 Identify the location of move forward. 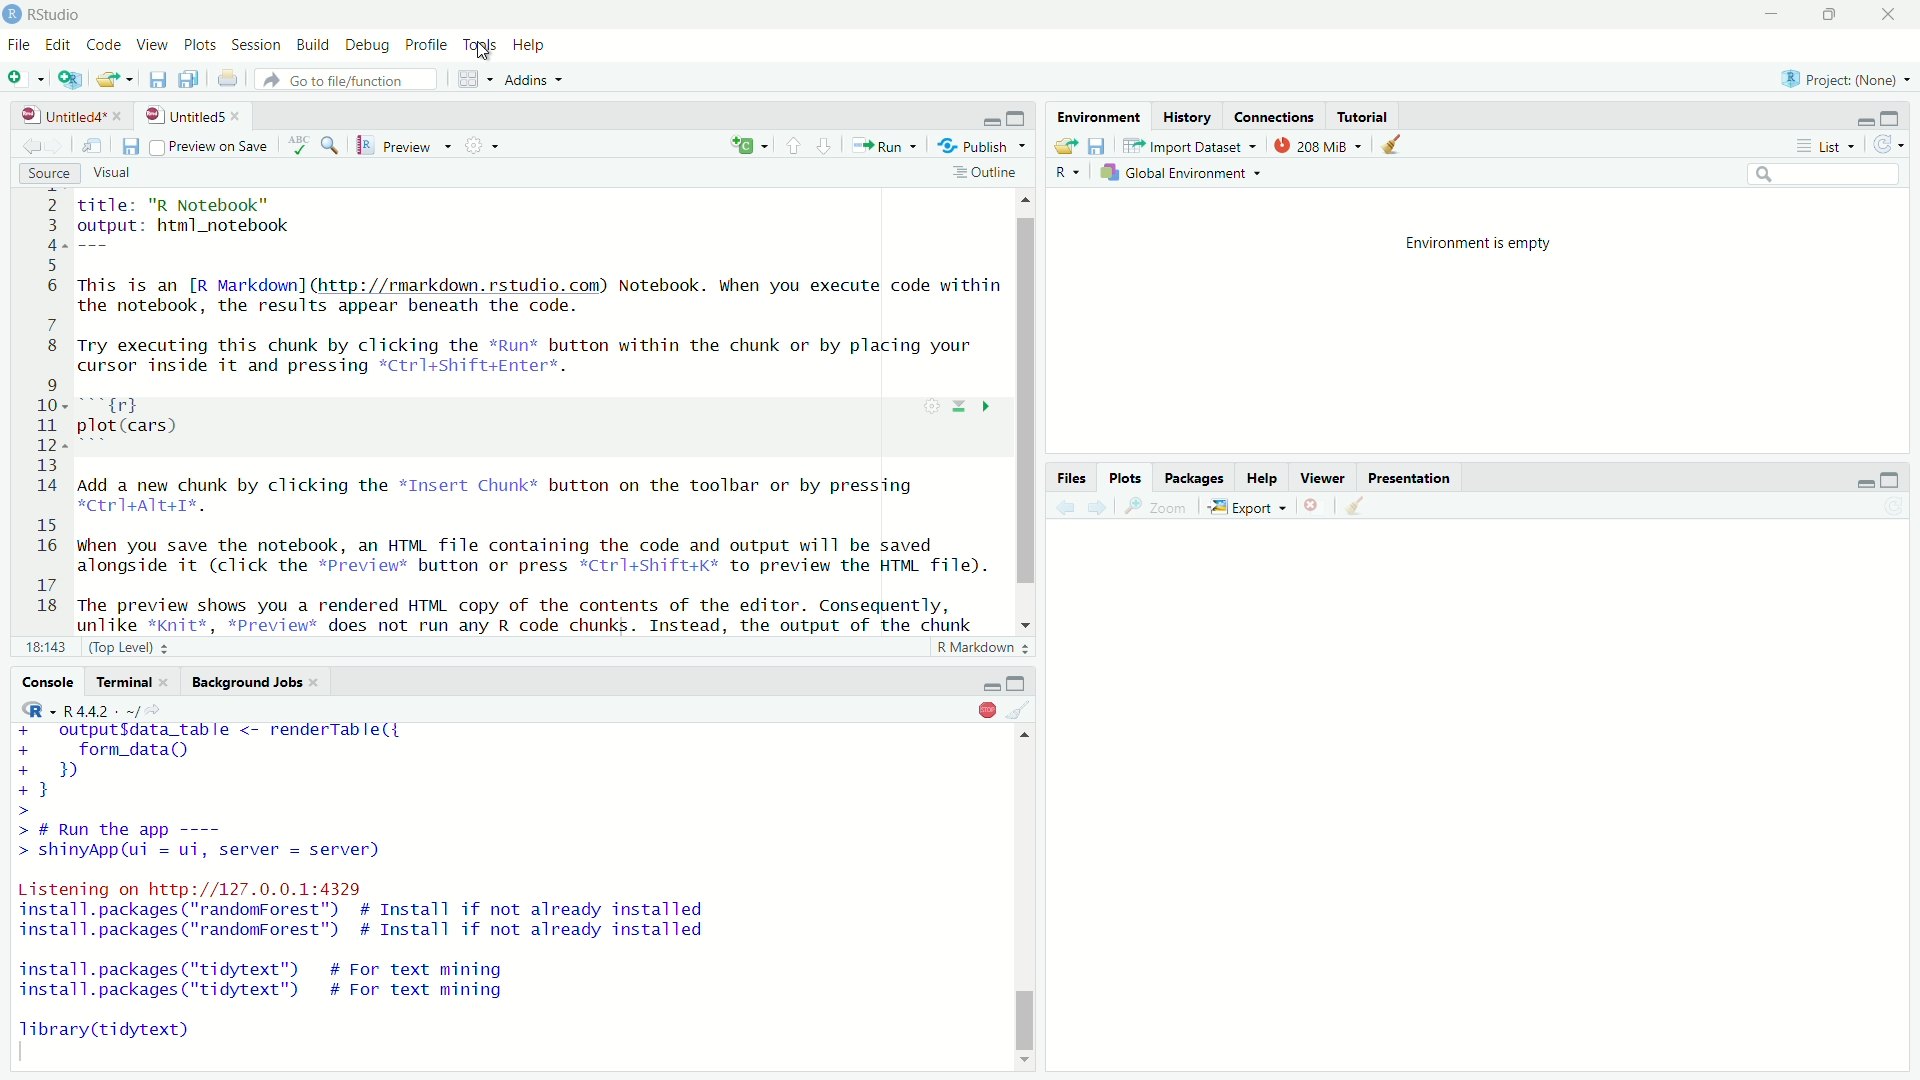
(28, 146).